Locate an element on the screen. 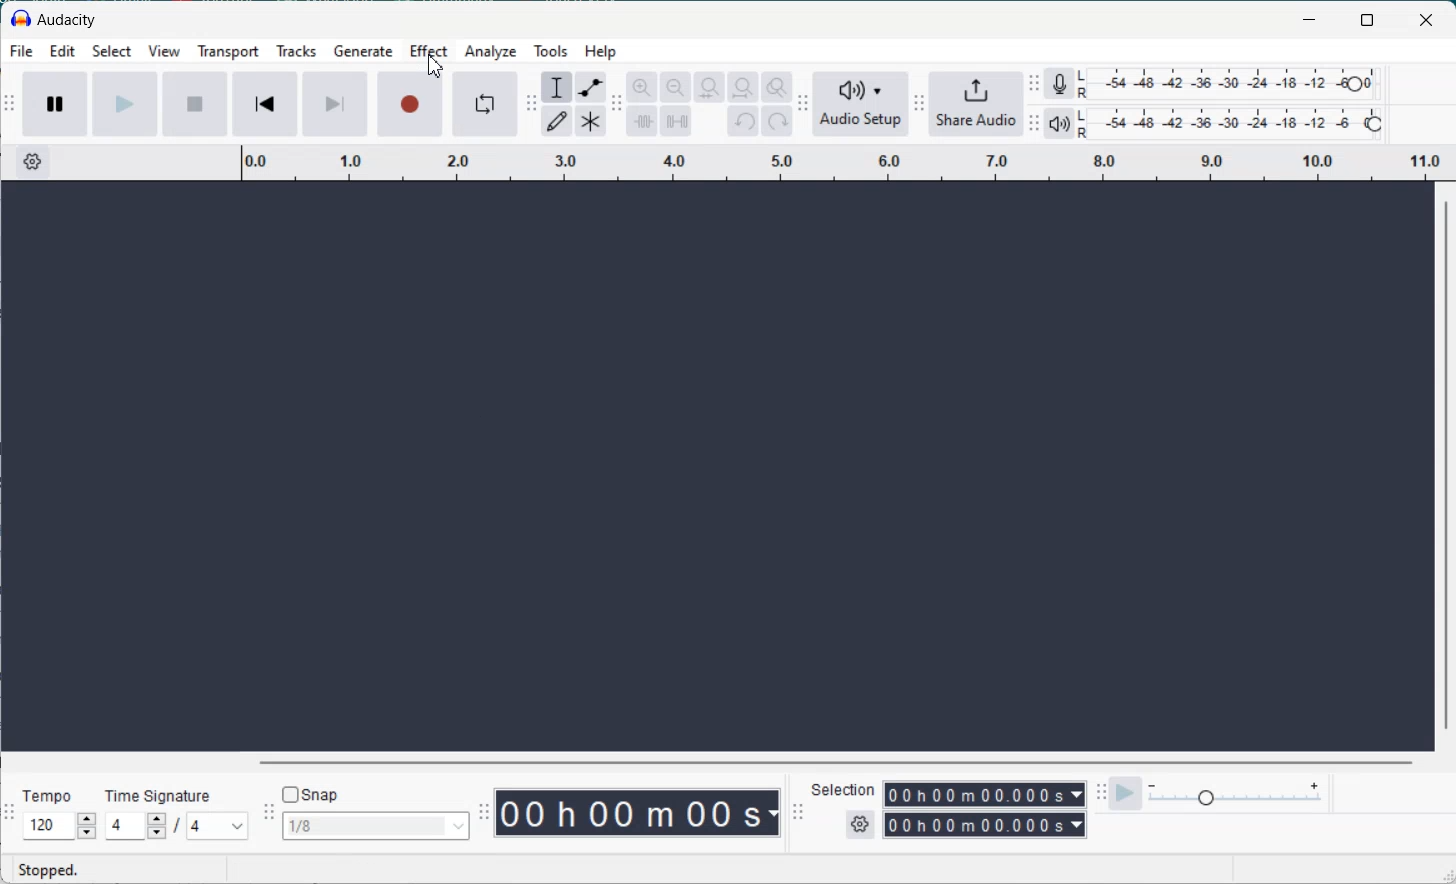 Image resolution: width=1456 pixels, height=884 pixels. Recording level 86% is located at coordinates (1231, 84).